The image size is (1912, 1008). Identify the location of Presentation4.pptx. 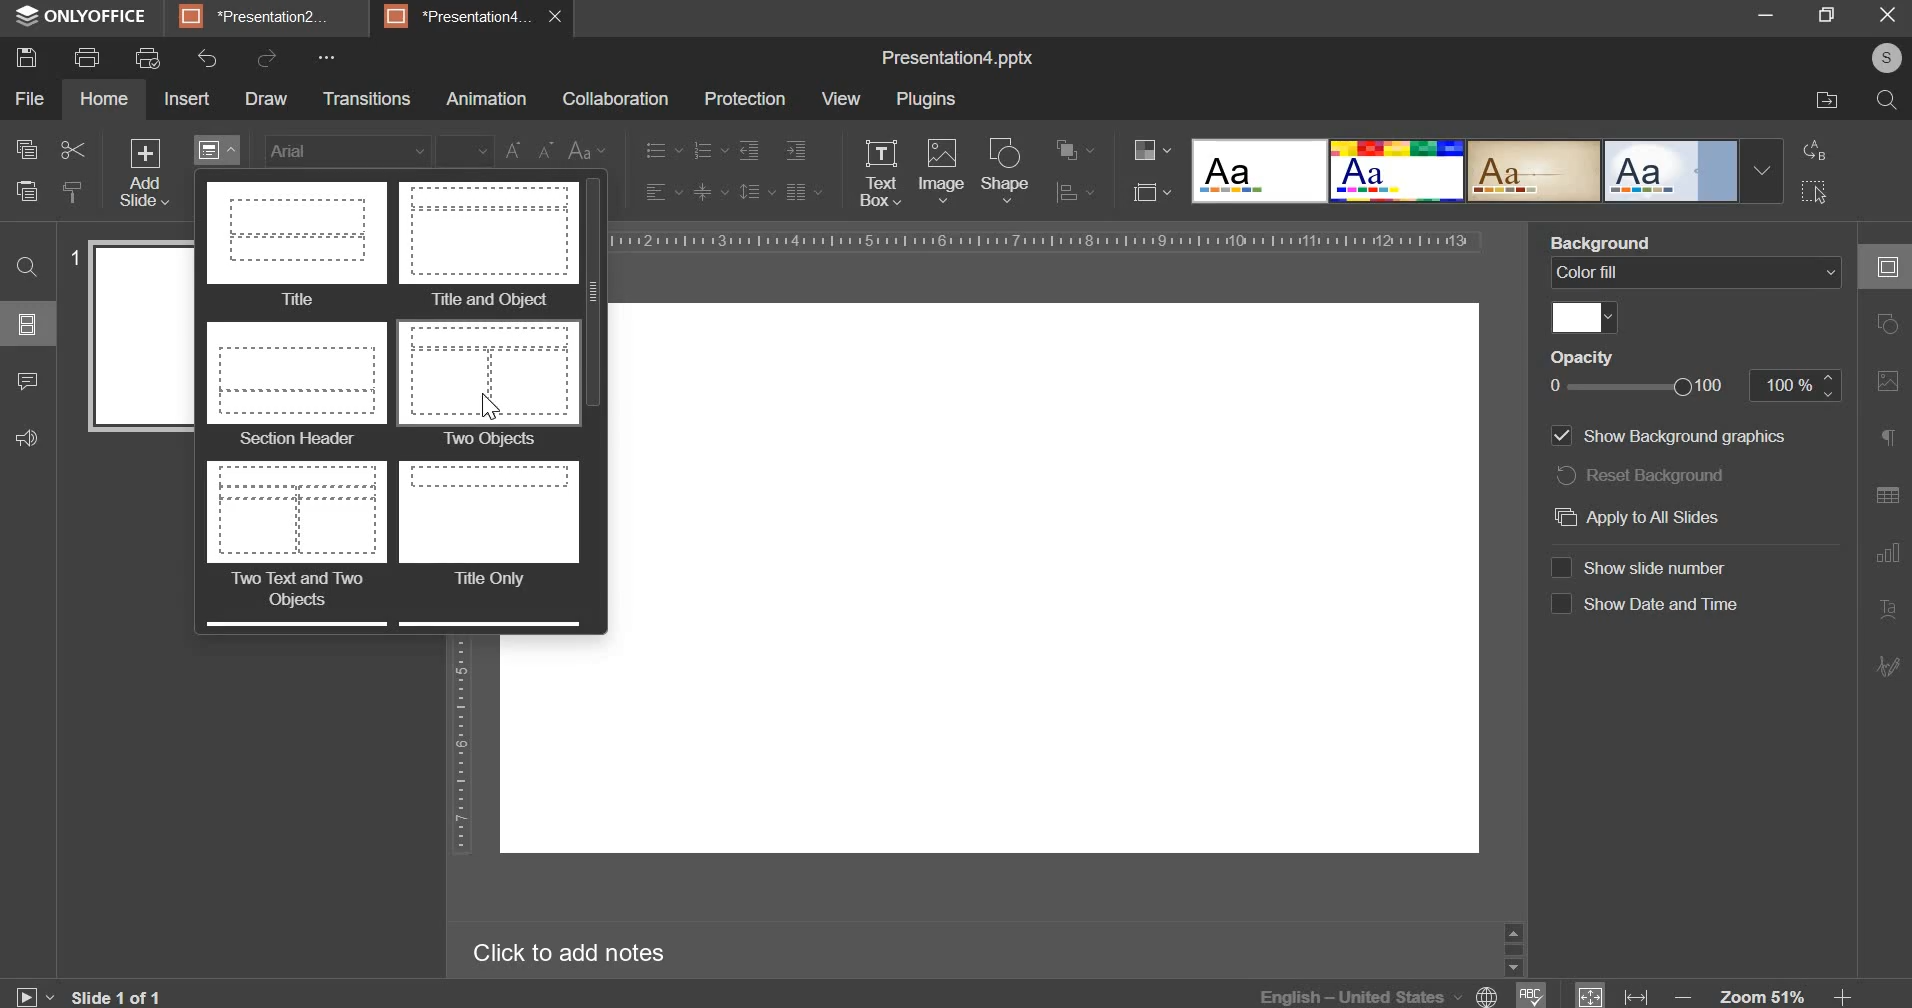
(955, 59).